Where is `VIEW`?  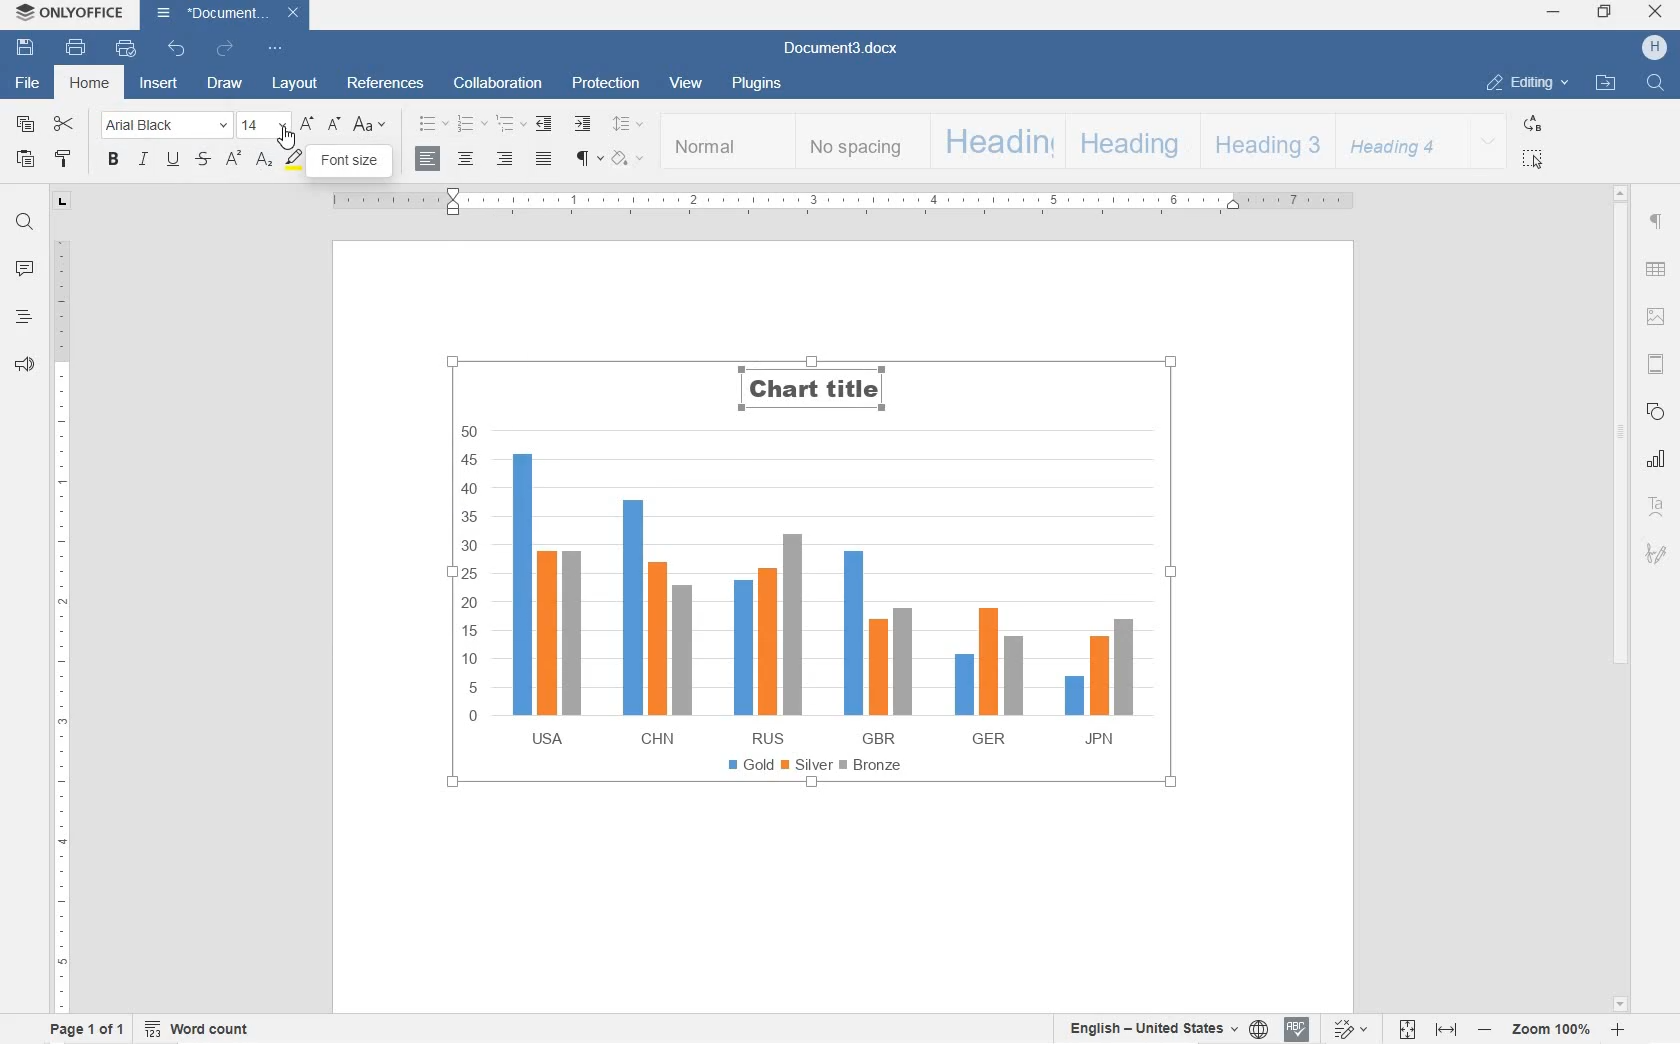 VIEW is located at coordinates (688, 85).